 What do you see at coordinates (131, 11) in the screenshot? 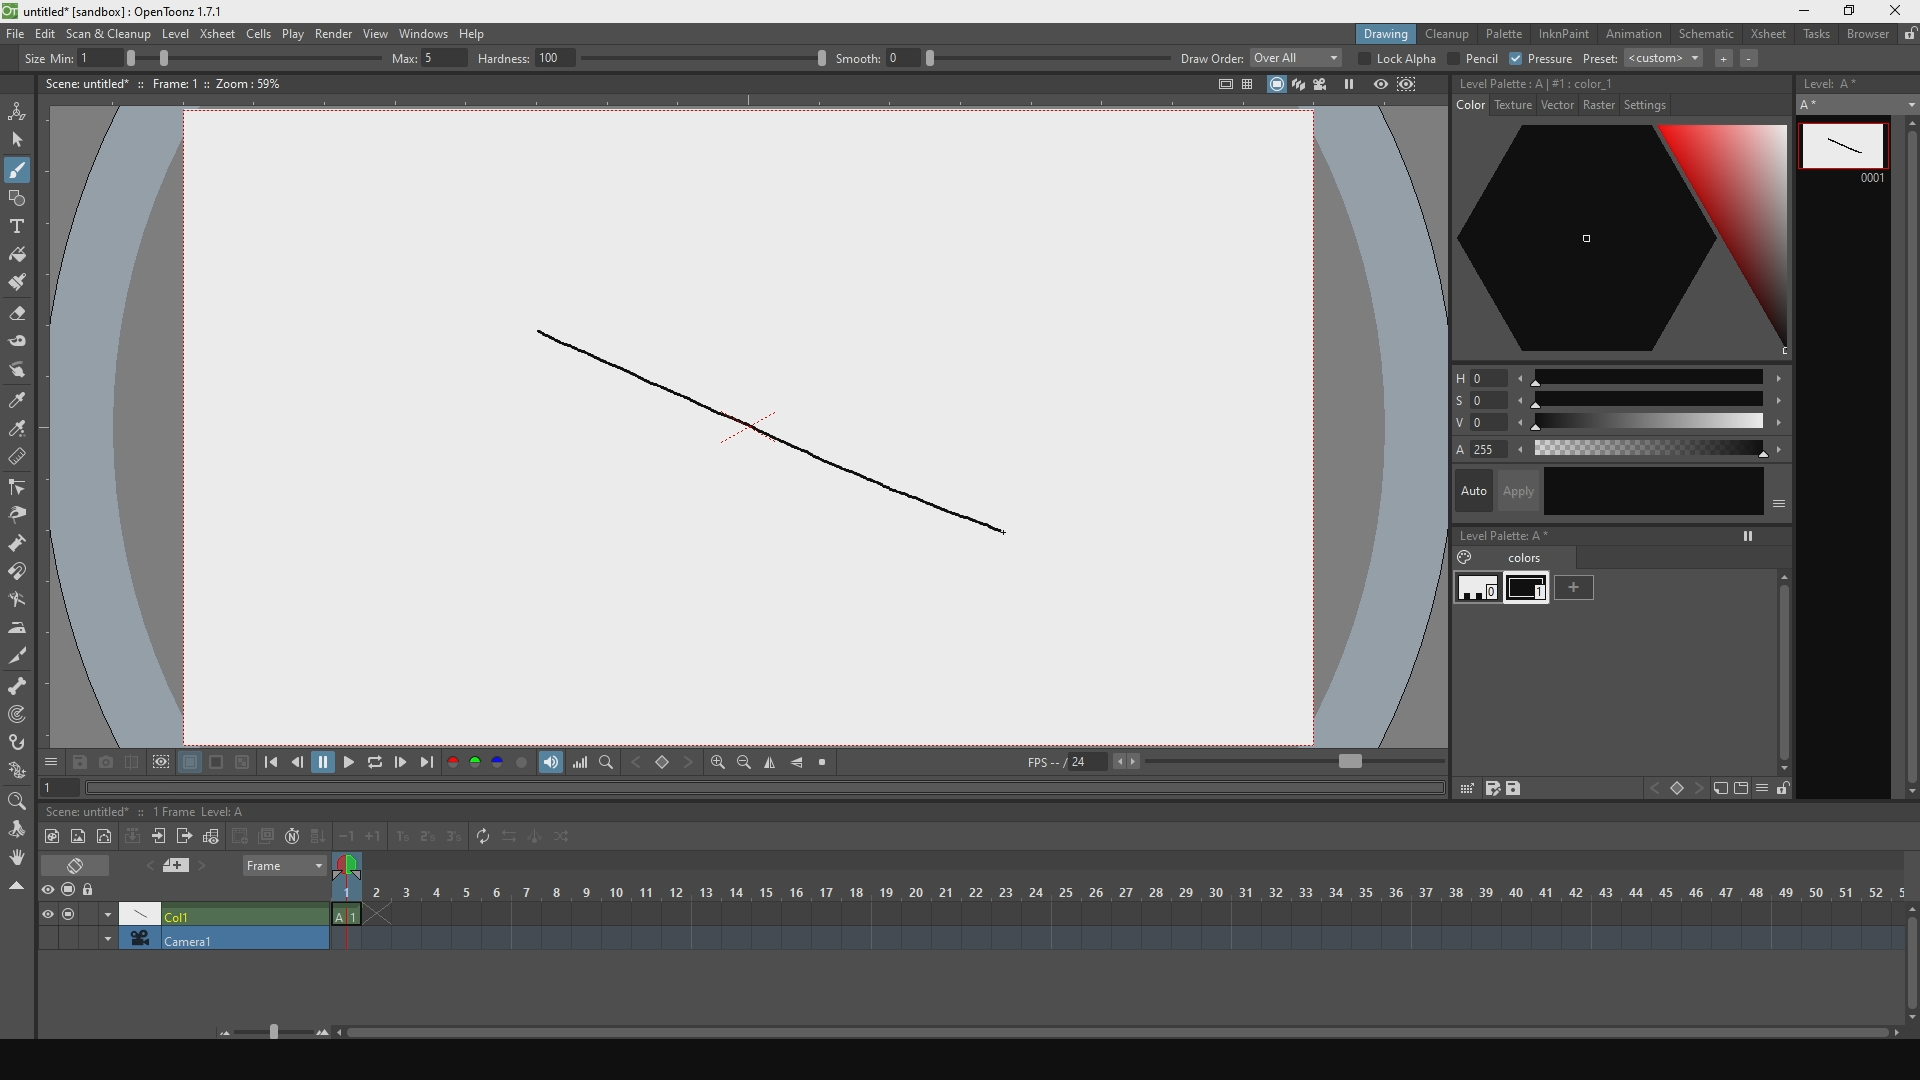
I see `title` at bounding box center [131, 11].